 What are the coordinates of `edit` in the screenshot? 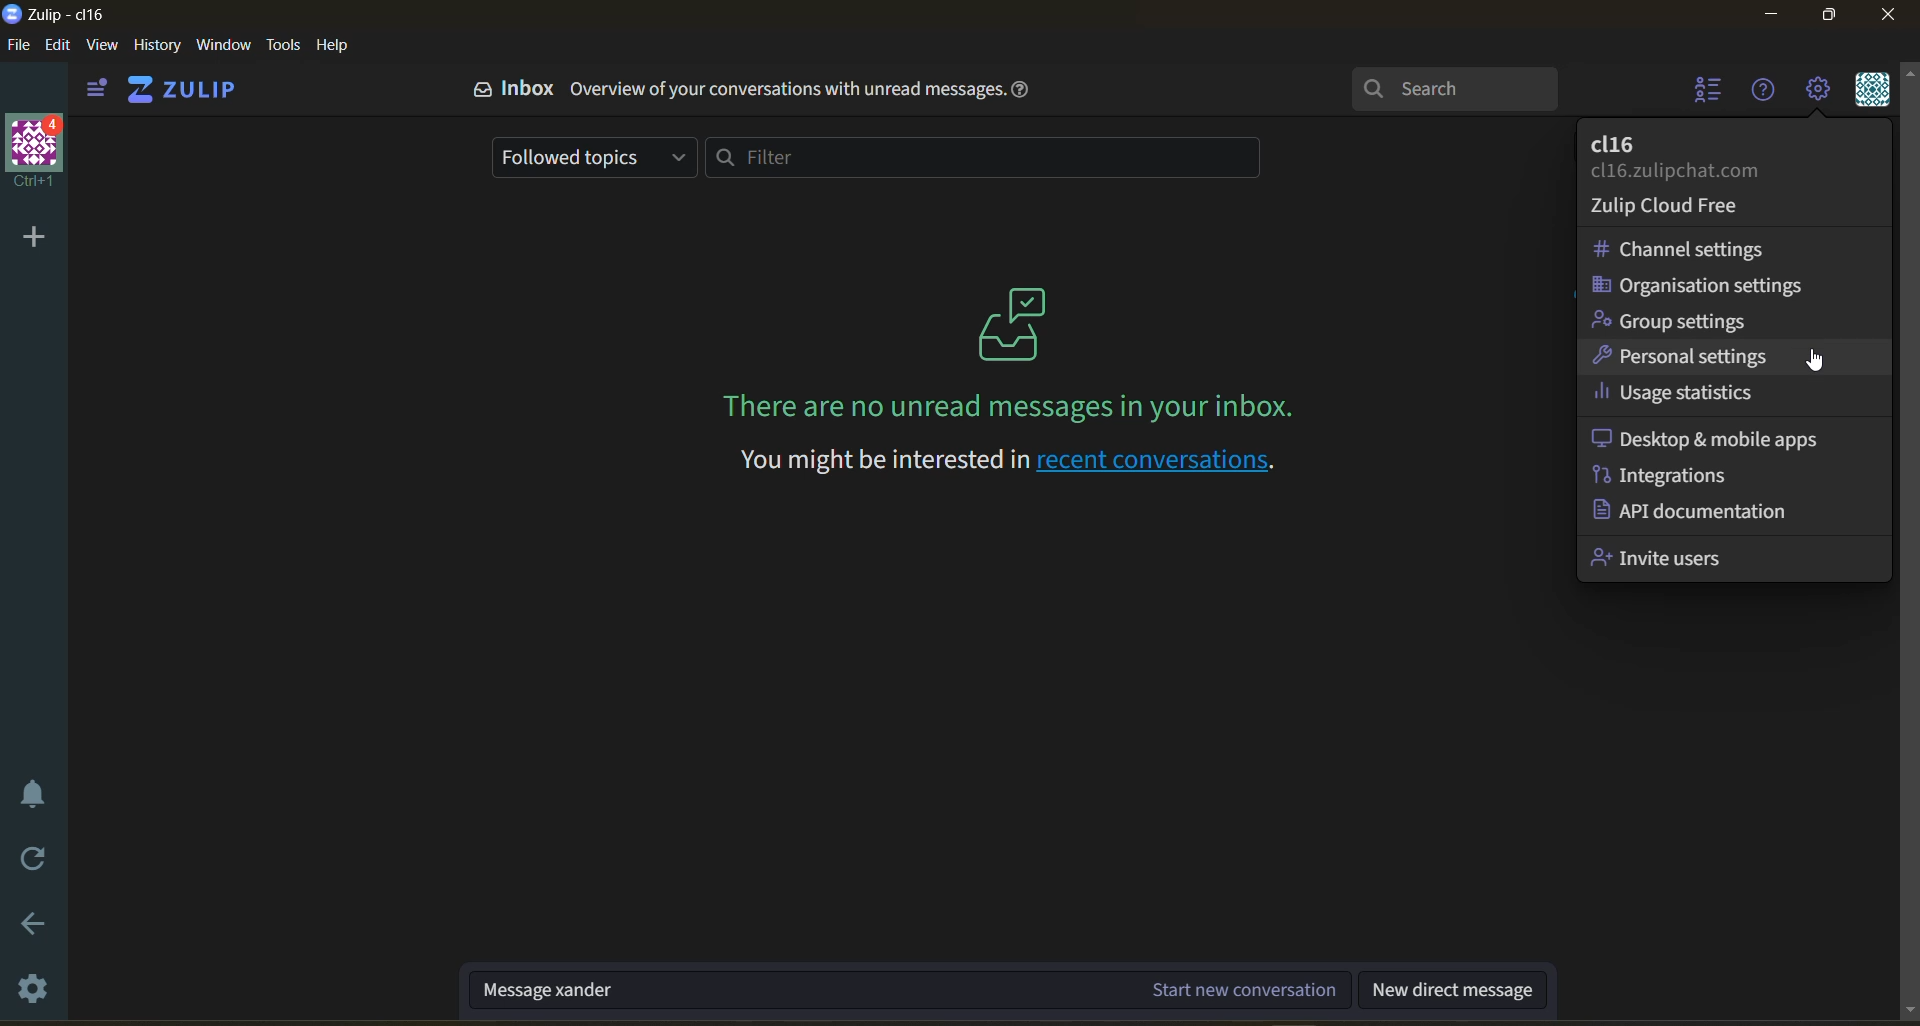 It's located at (57, 46).